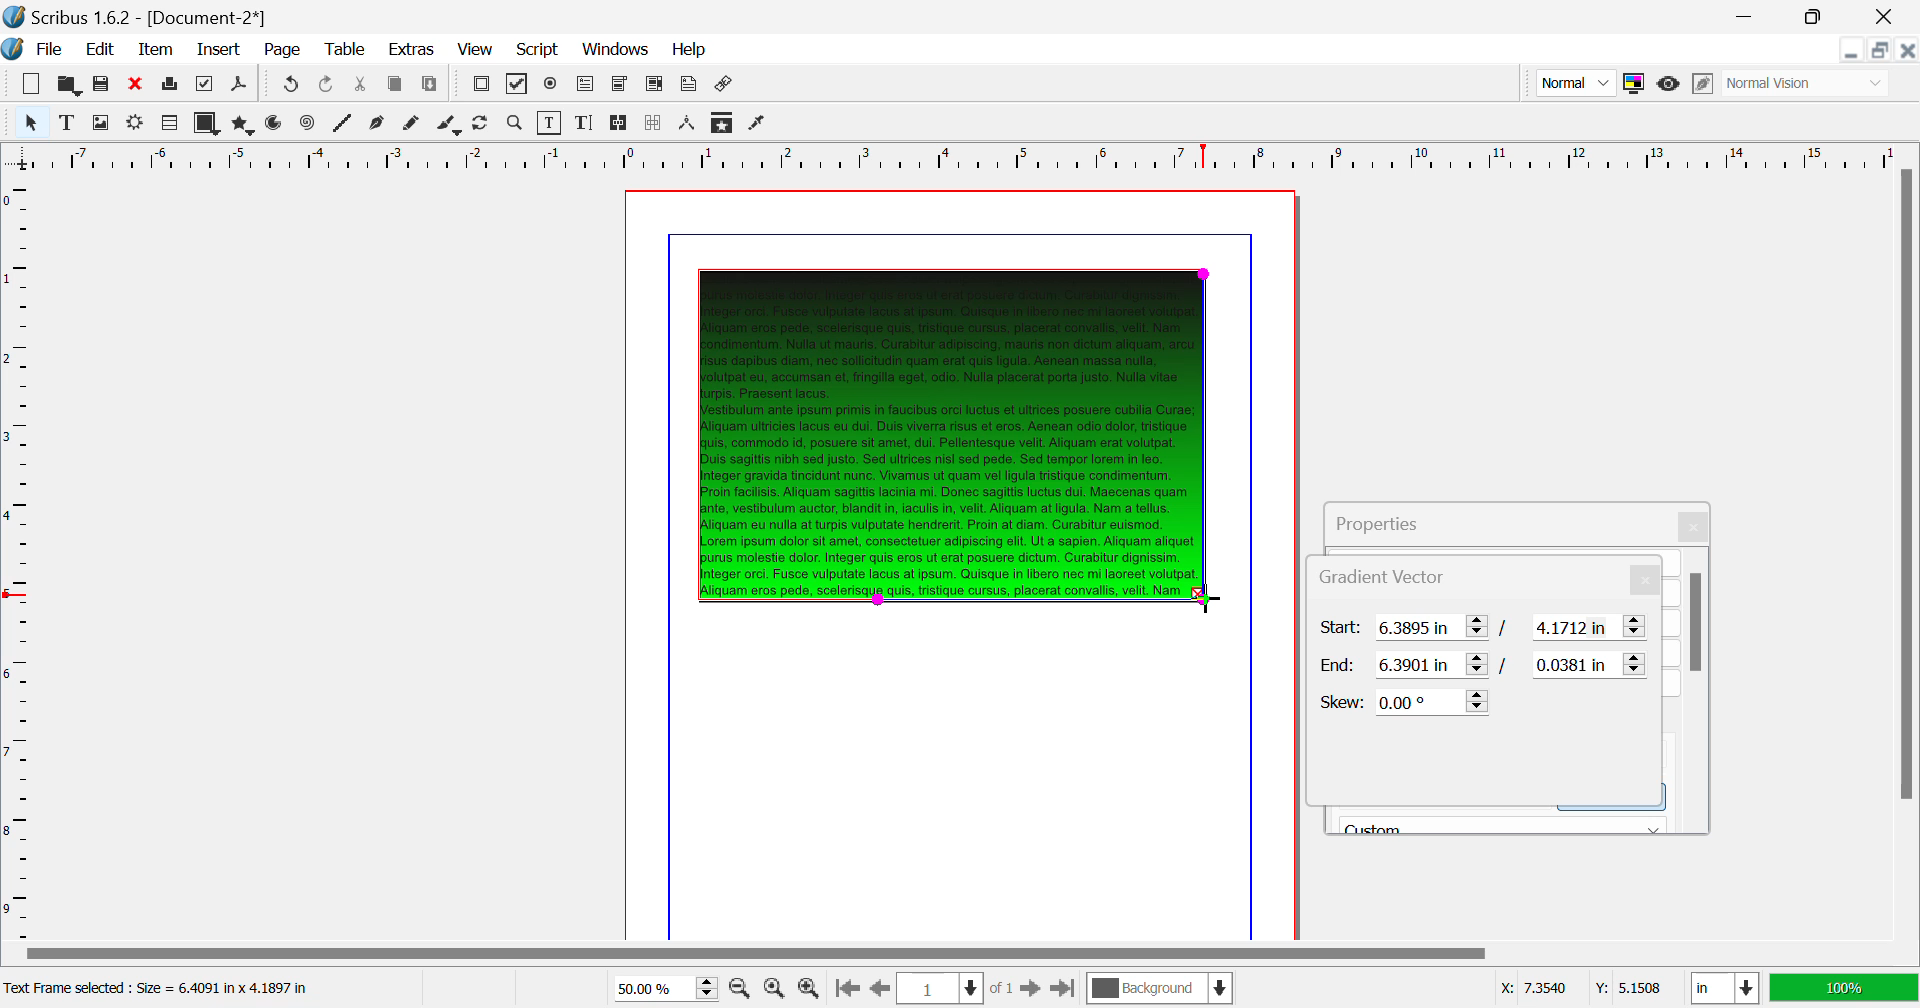  What do you see at coordinates (485, 125) in the screenshot?
I see `Page Rotation` at bounding box center [485, 125].